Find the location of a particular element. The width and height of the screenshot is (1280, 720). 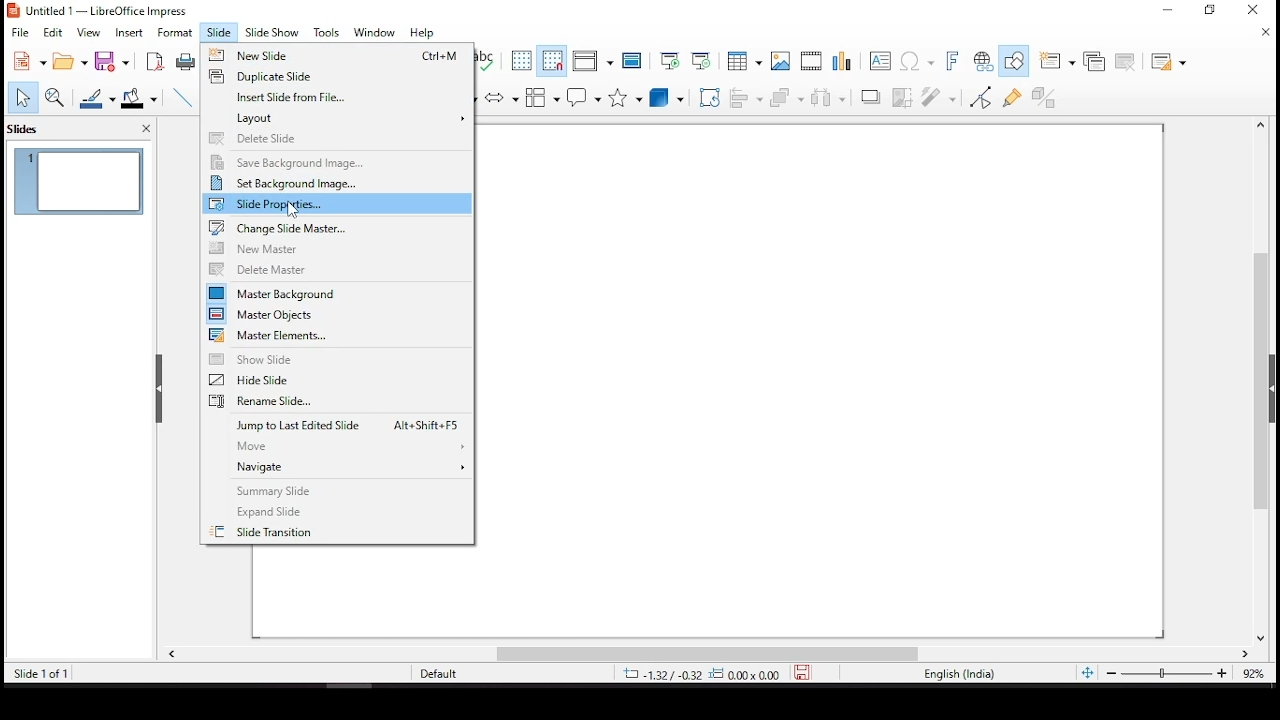

slide 1 of 1 is located at coordinates (45, 673).